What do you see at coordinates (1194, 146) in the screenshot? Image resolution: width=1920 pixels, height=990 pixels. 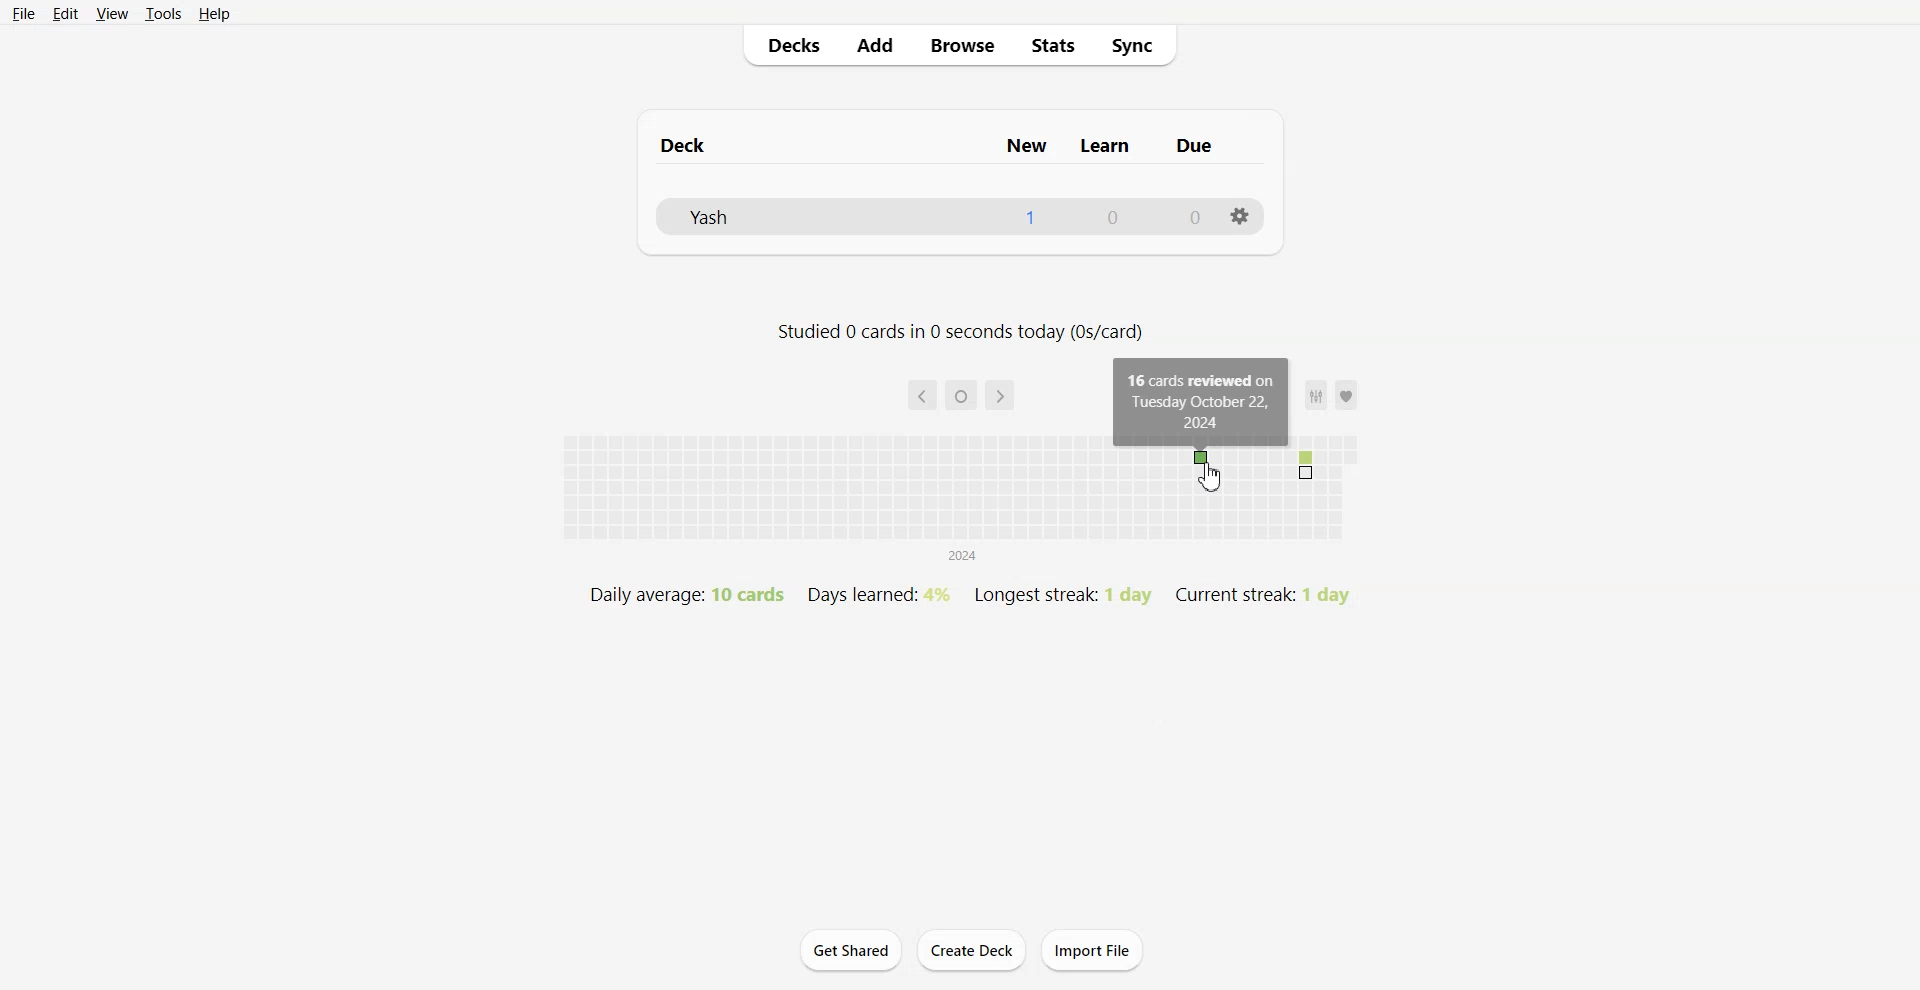 I see `due` at bounding box center [1194, 146].